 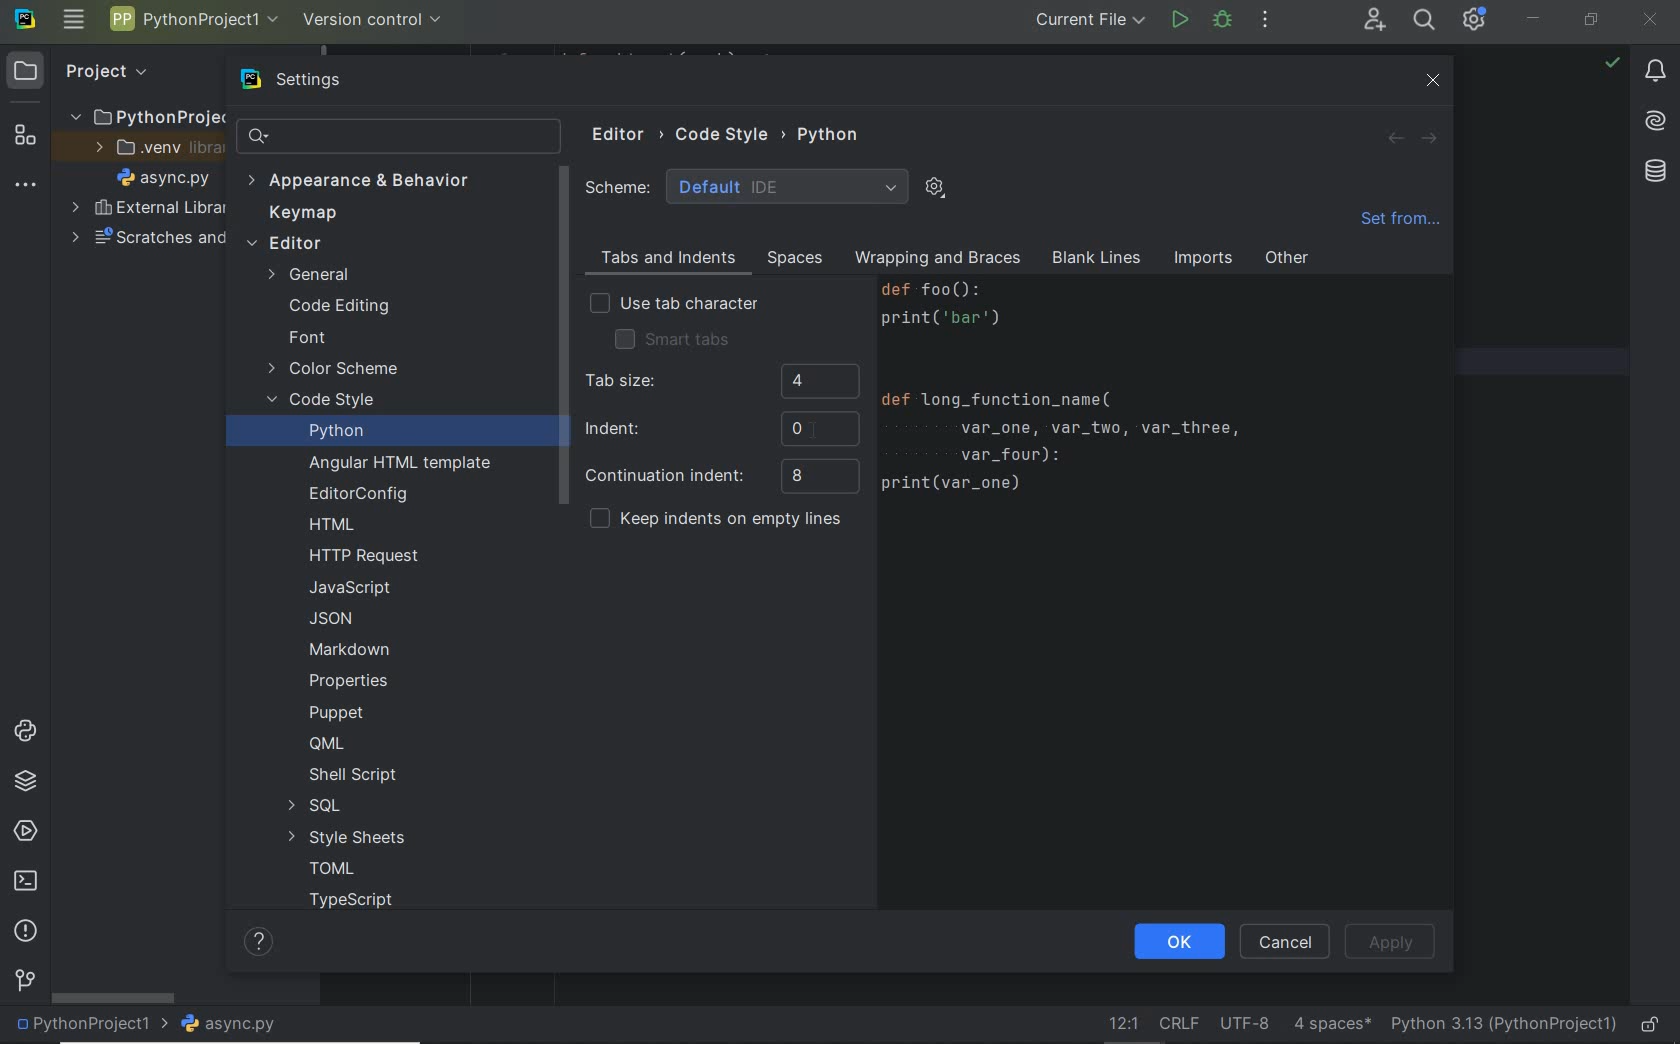 What do you see at coordinates (715, 521) in the screenshot?
I see `keep indents on empty lines` at bounding box center [715, 521].